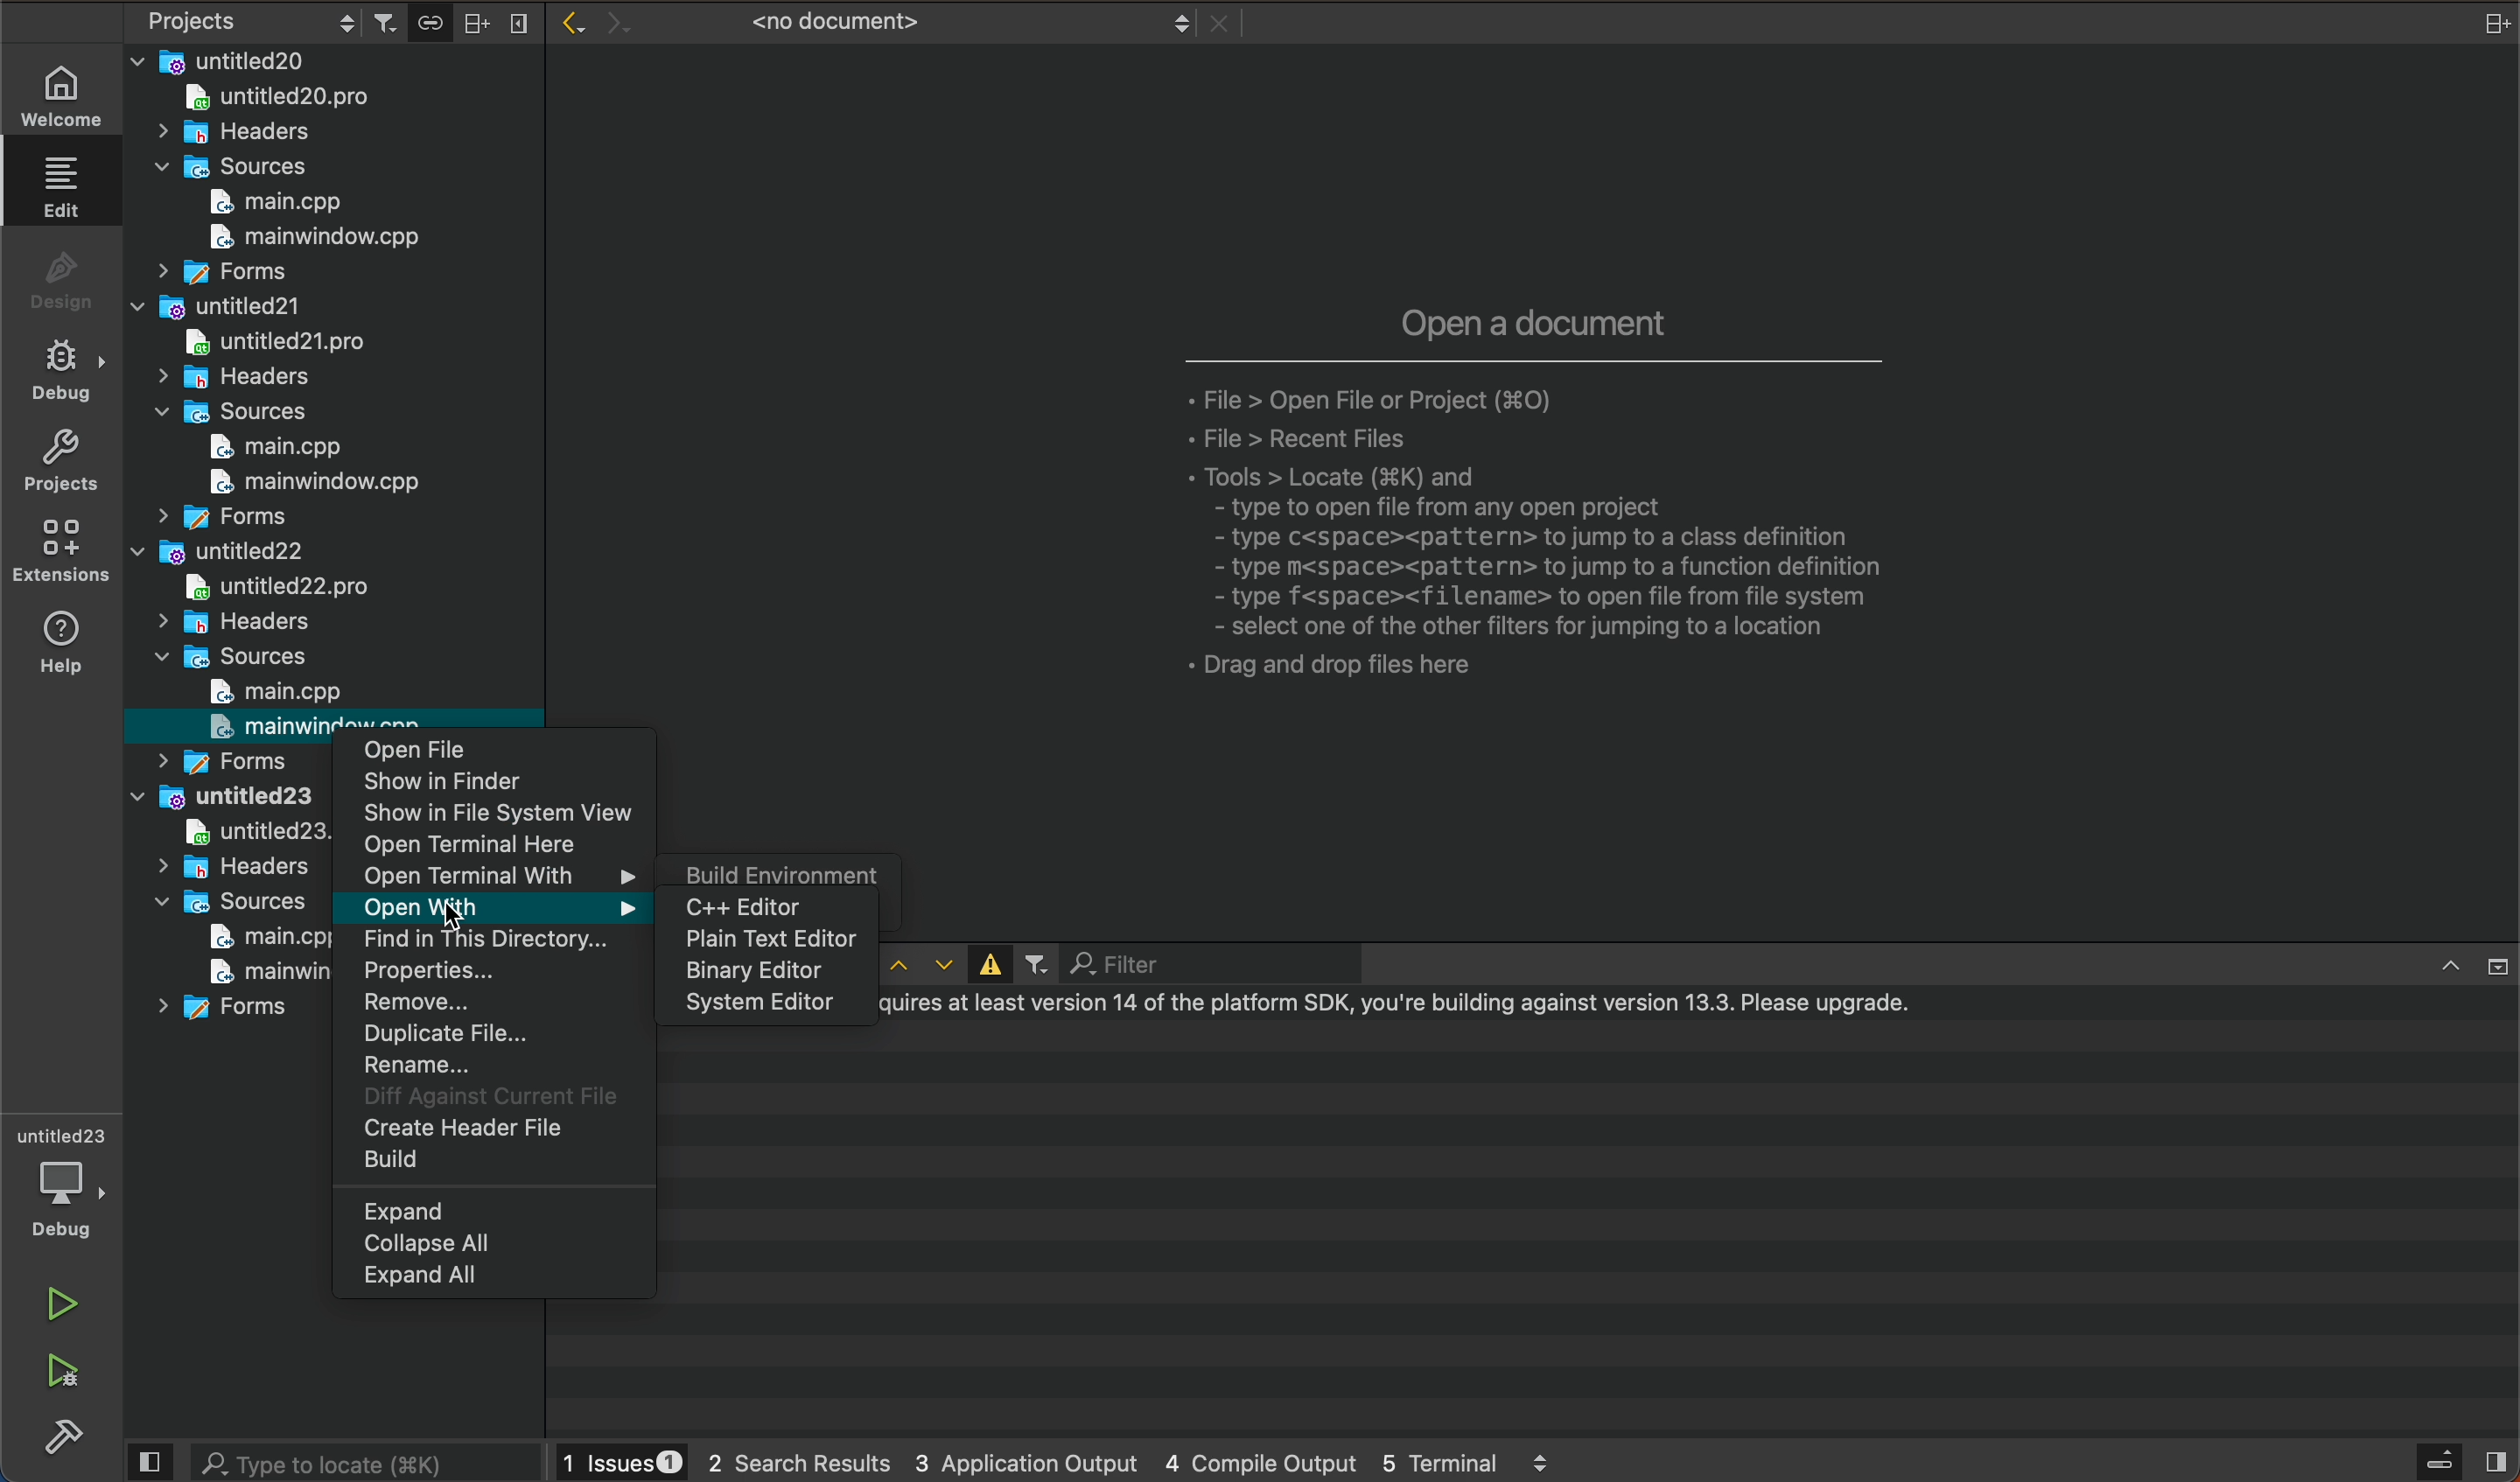  Describe the element at coordinates (232, 867) in the screenshot. I see `headers` at that location.